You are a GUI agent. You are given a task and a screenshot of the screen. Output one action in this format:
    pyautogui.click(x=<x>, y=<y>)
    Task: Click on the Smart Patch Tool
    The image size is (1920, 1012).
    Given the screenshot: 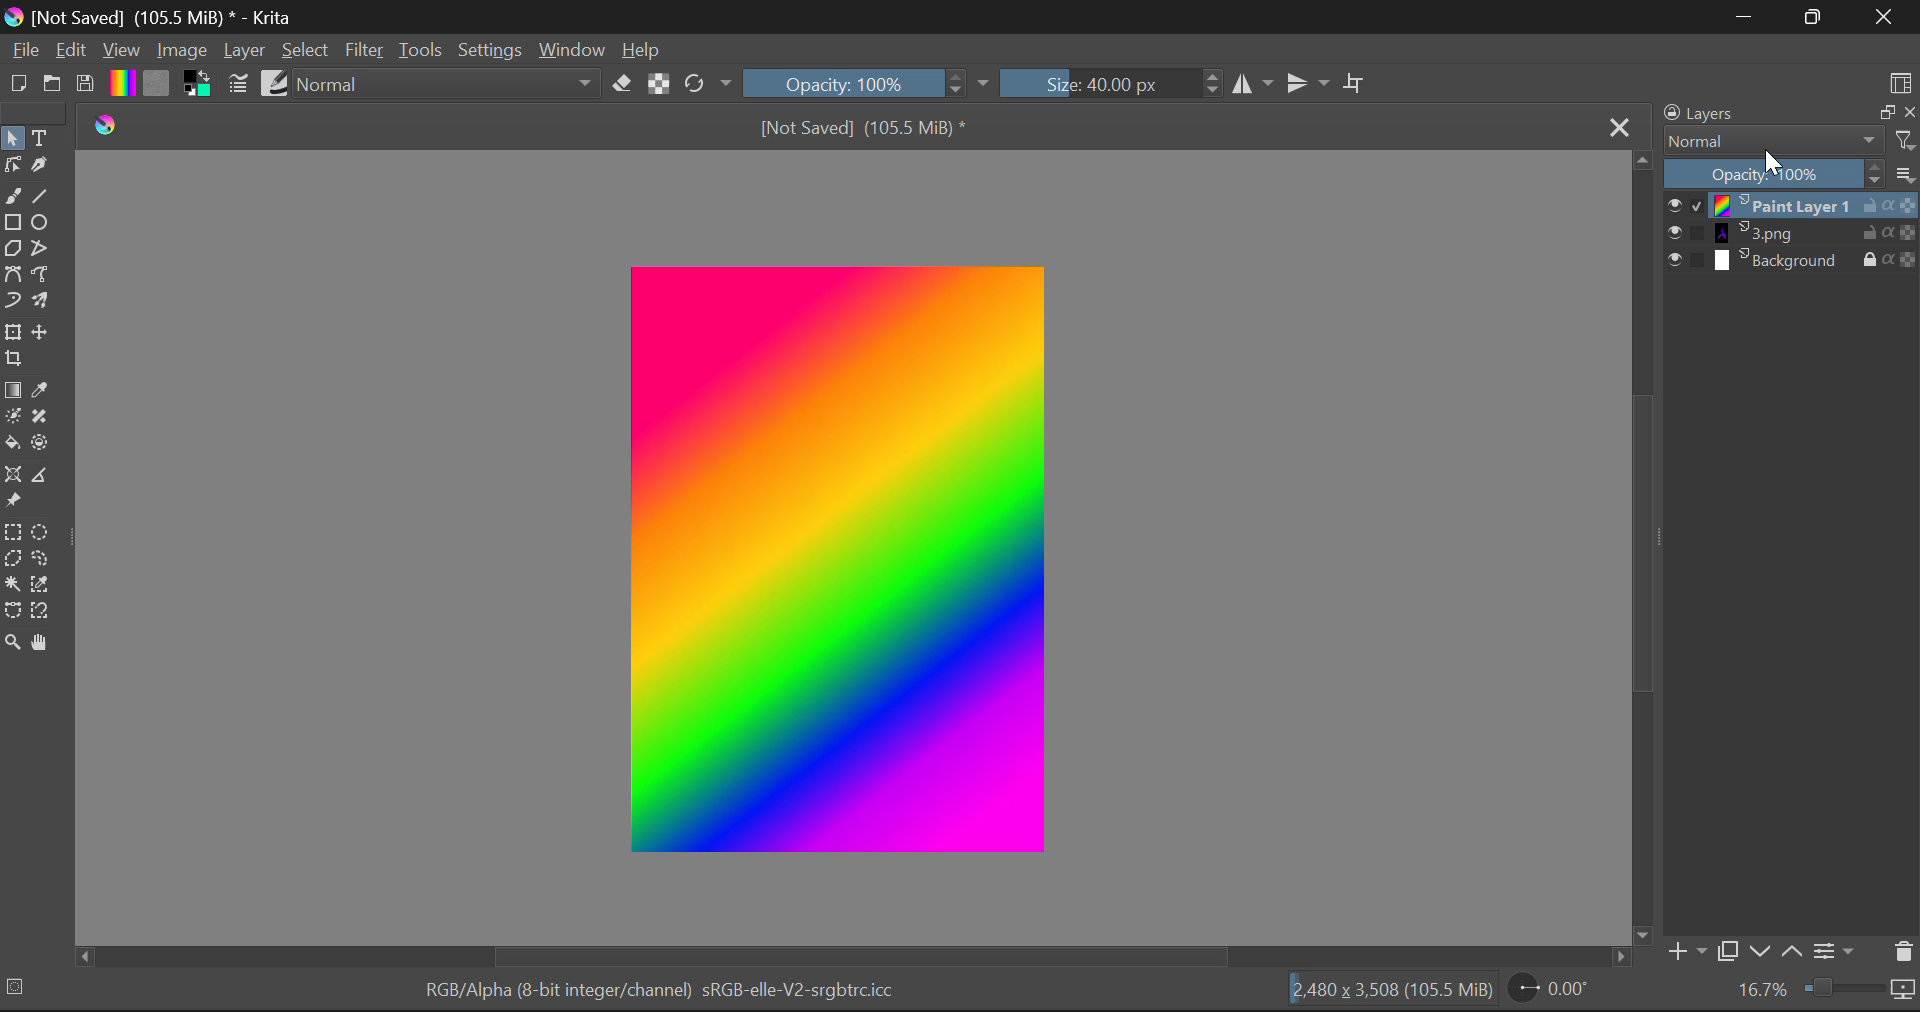 What is the action you would take?
    pyautogui.click(x=40, y=418)
    